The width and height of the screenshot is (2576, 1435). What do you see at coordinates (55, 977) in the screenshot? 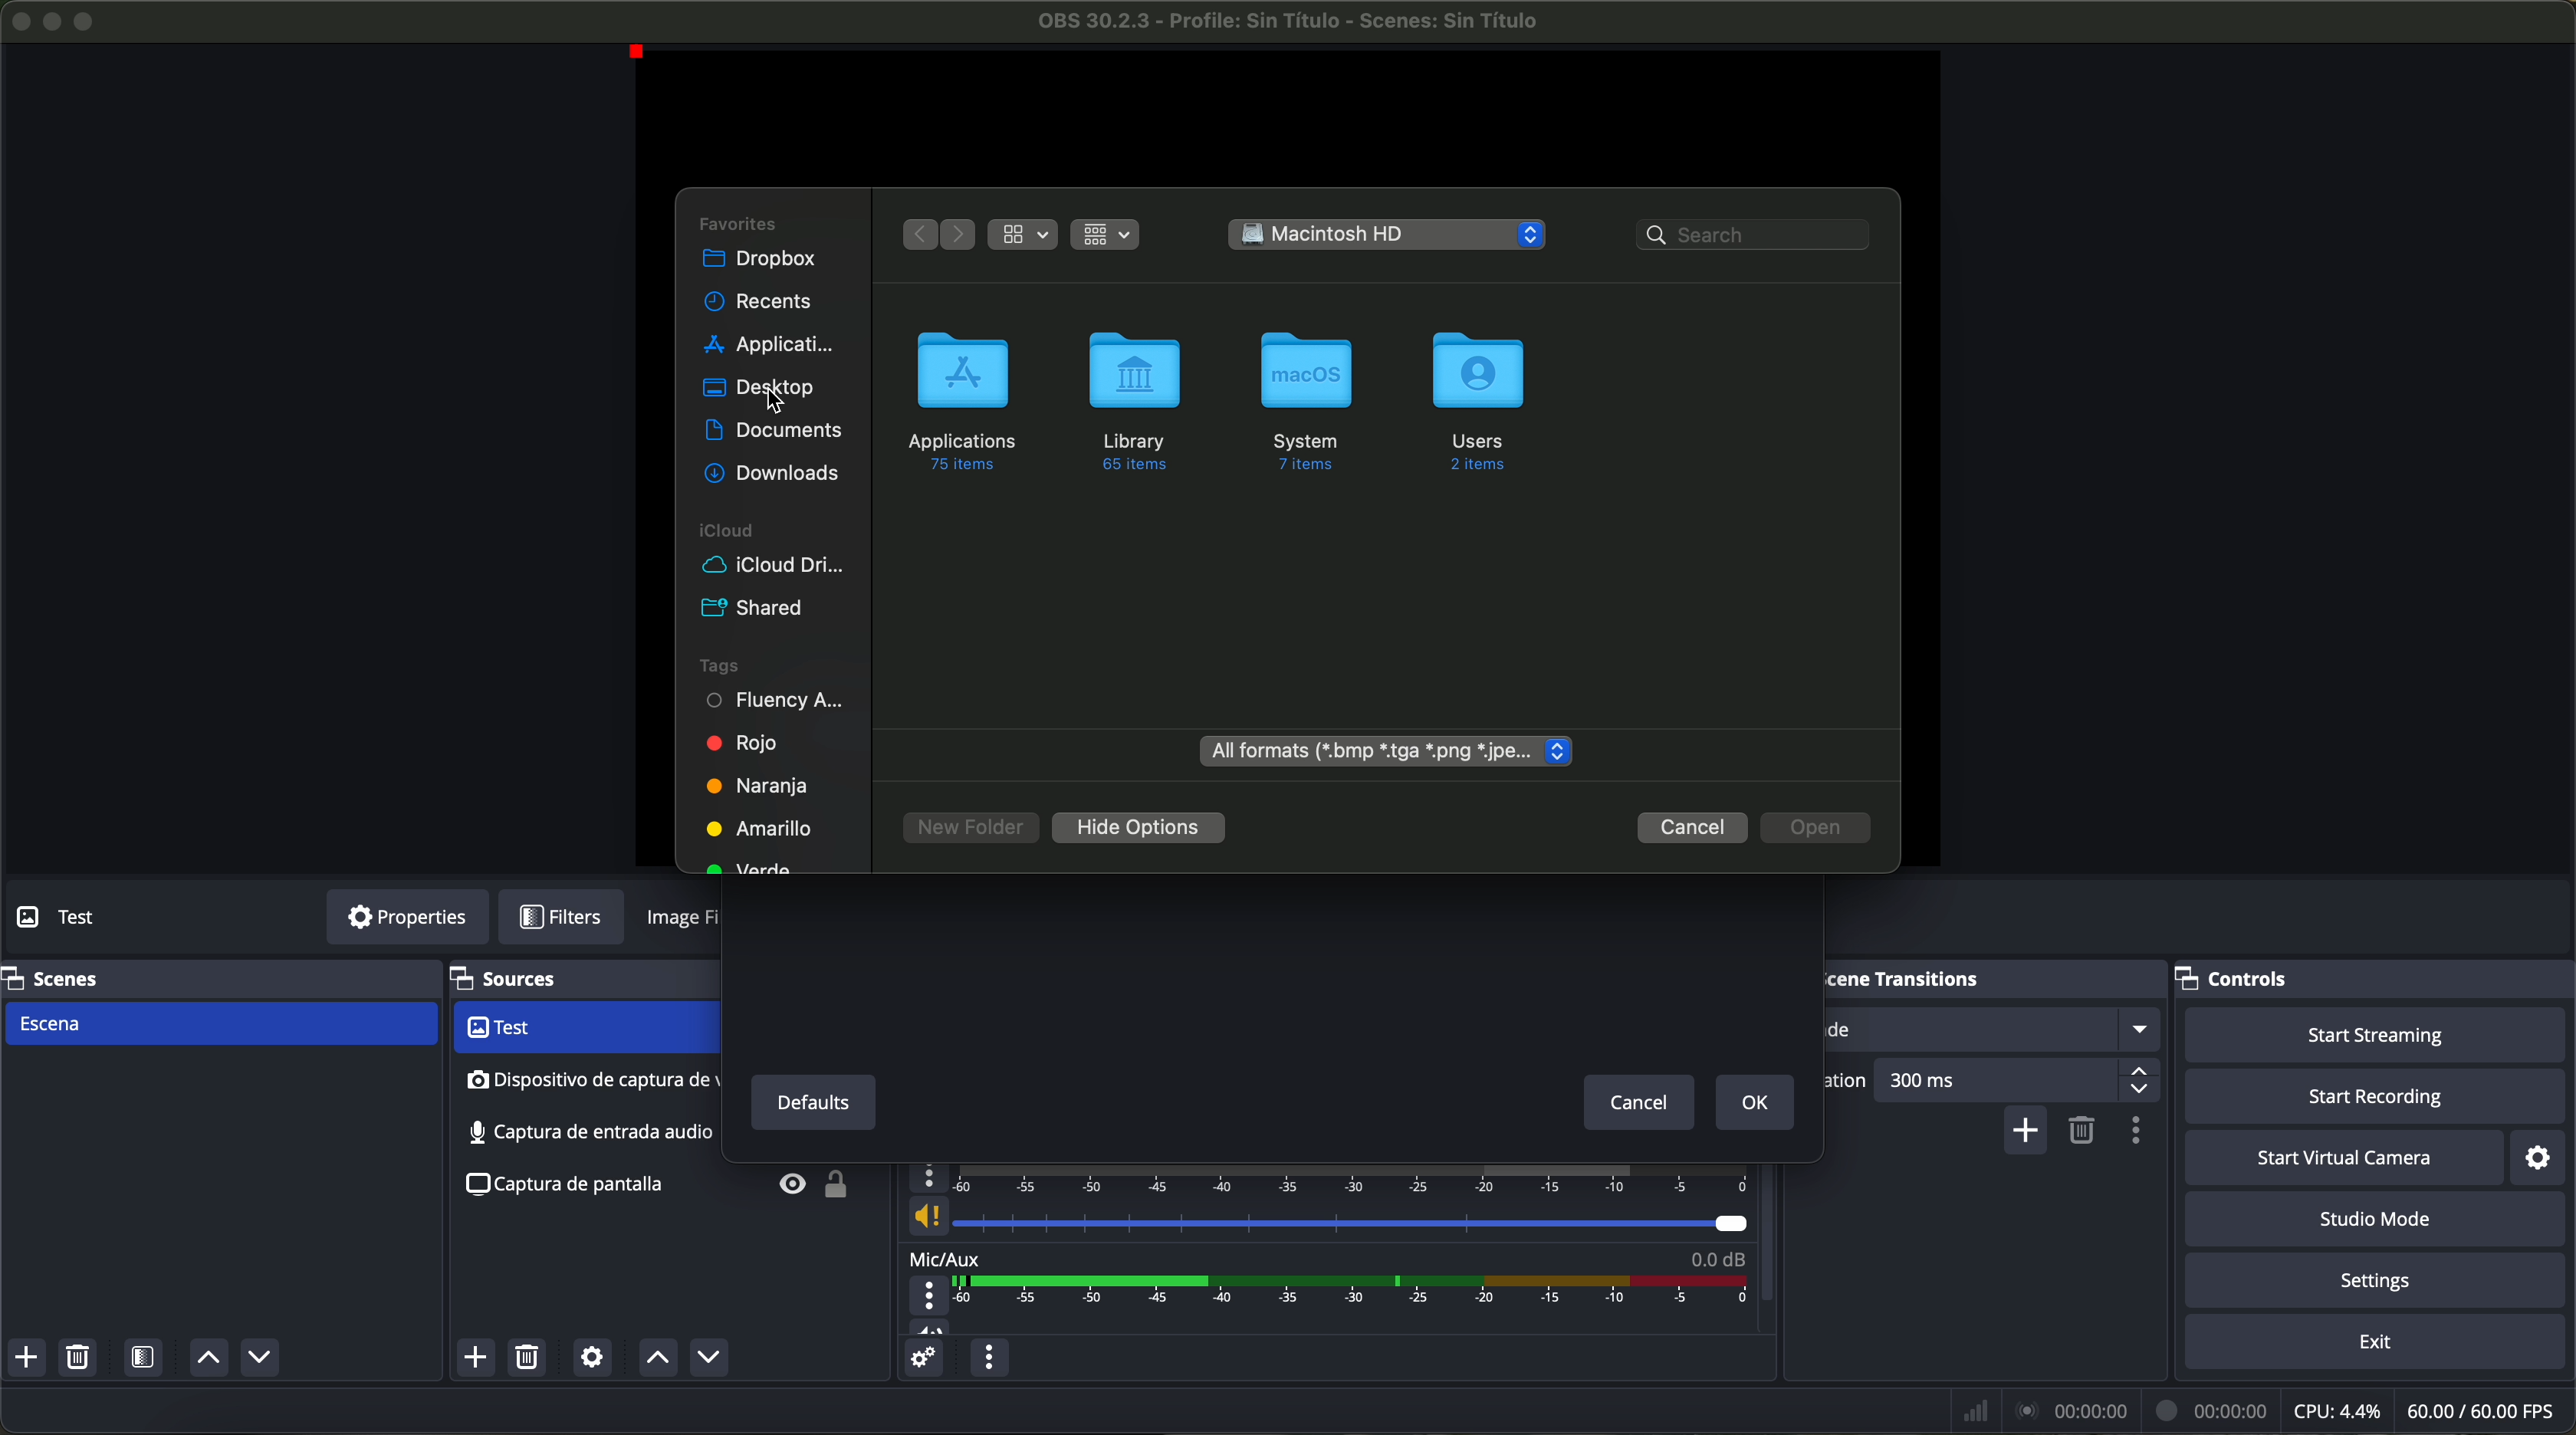
I see `scenes` at bounding box center [55, 977].